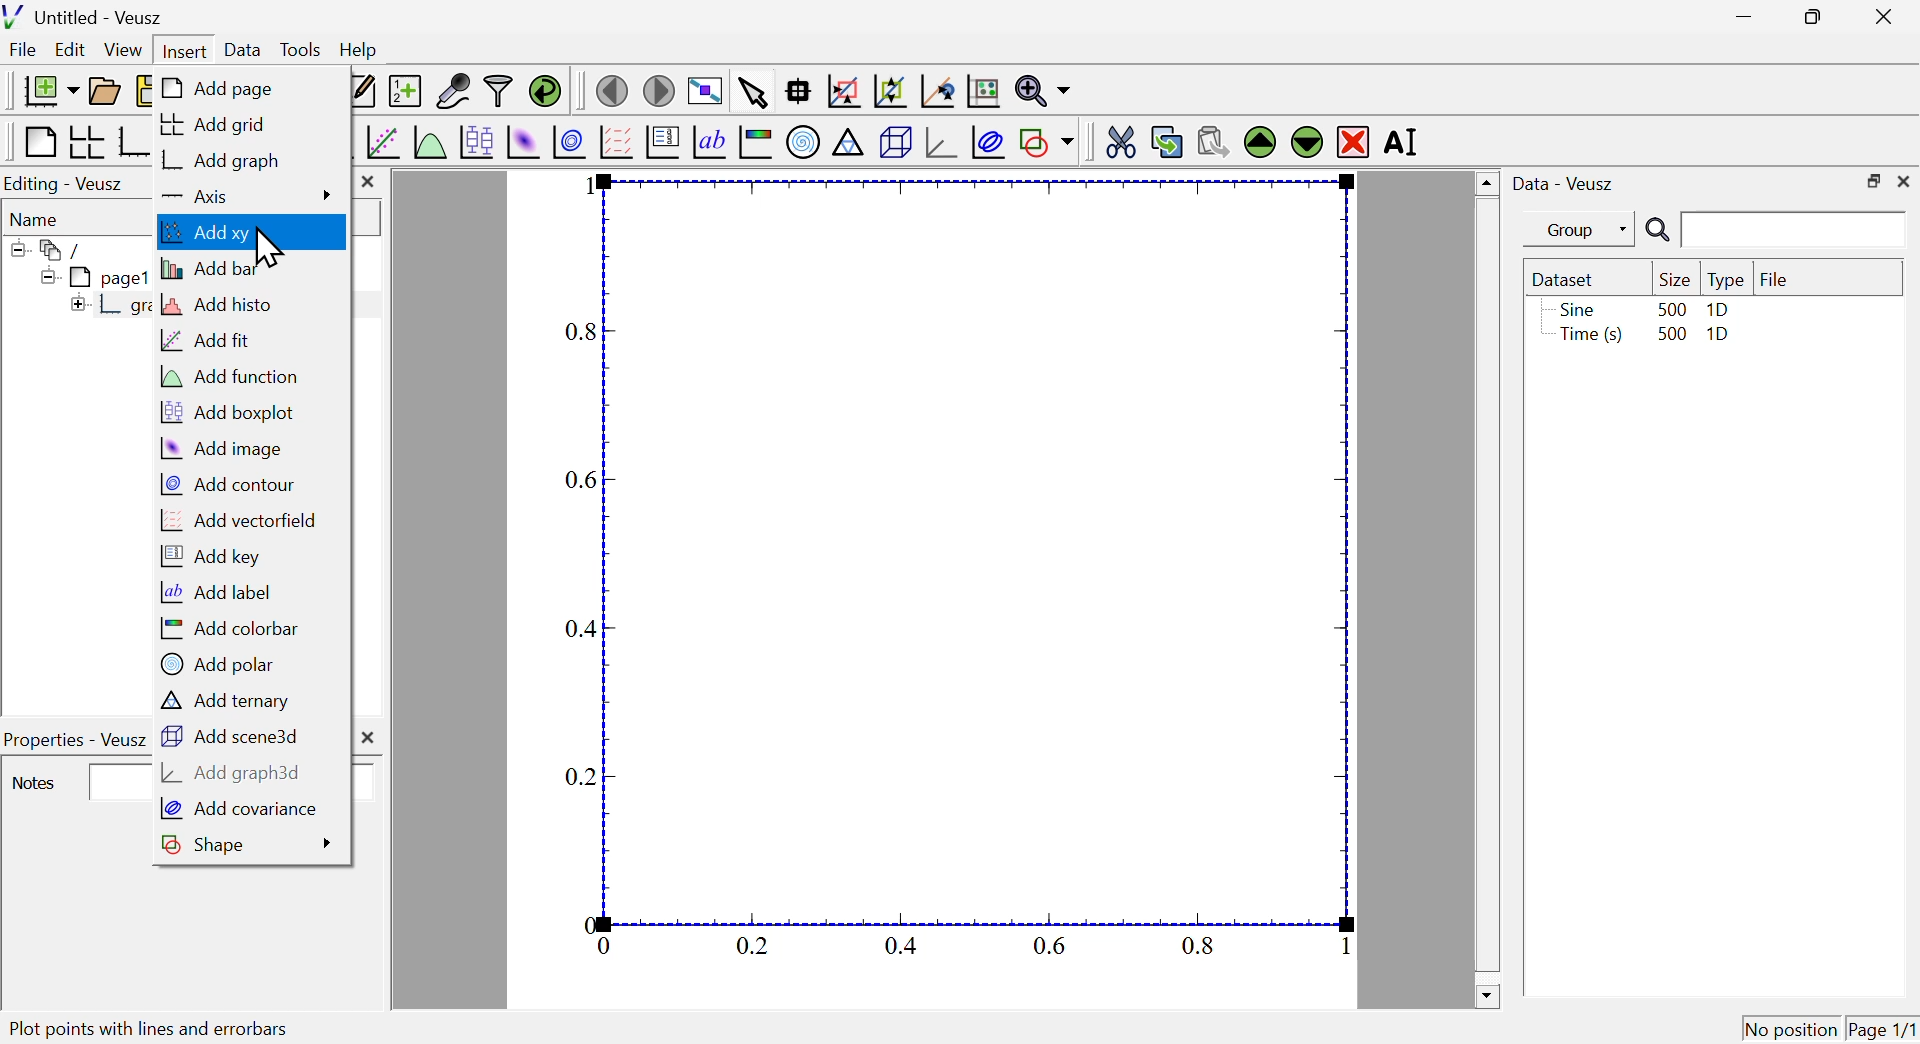 The height and width of the screenshot is (1044, 1920). I want to click on move to the next page, so click(662, 90).